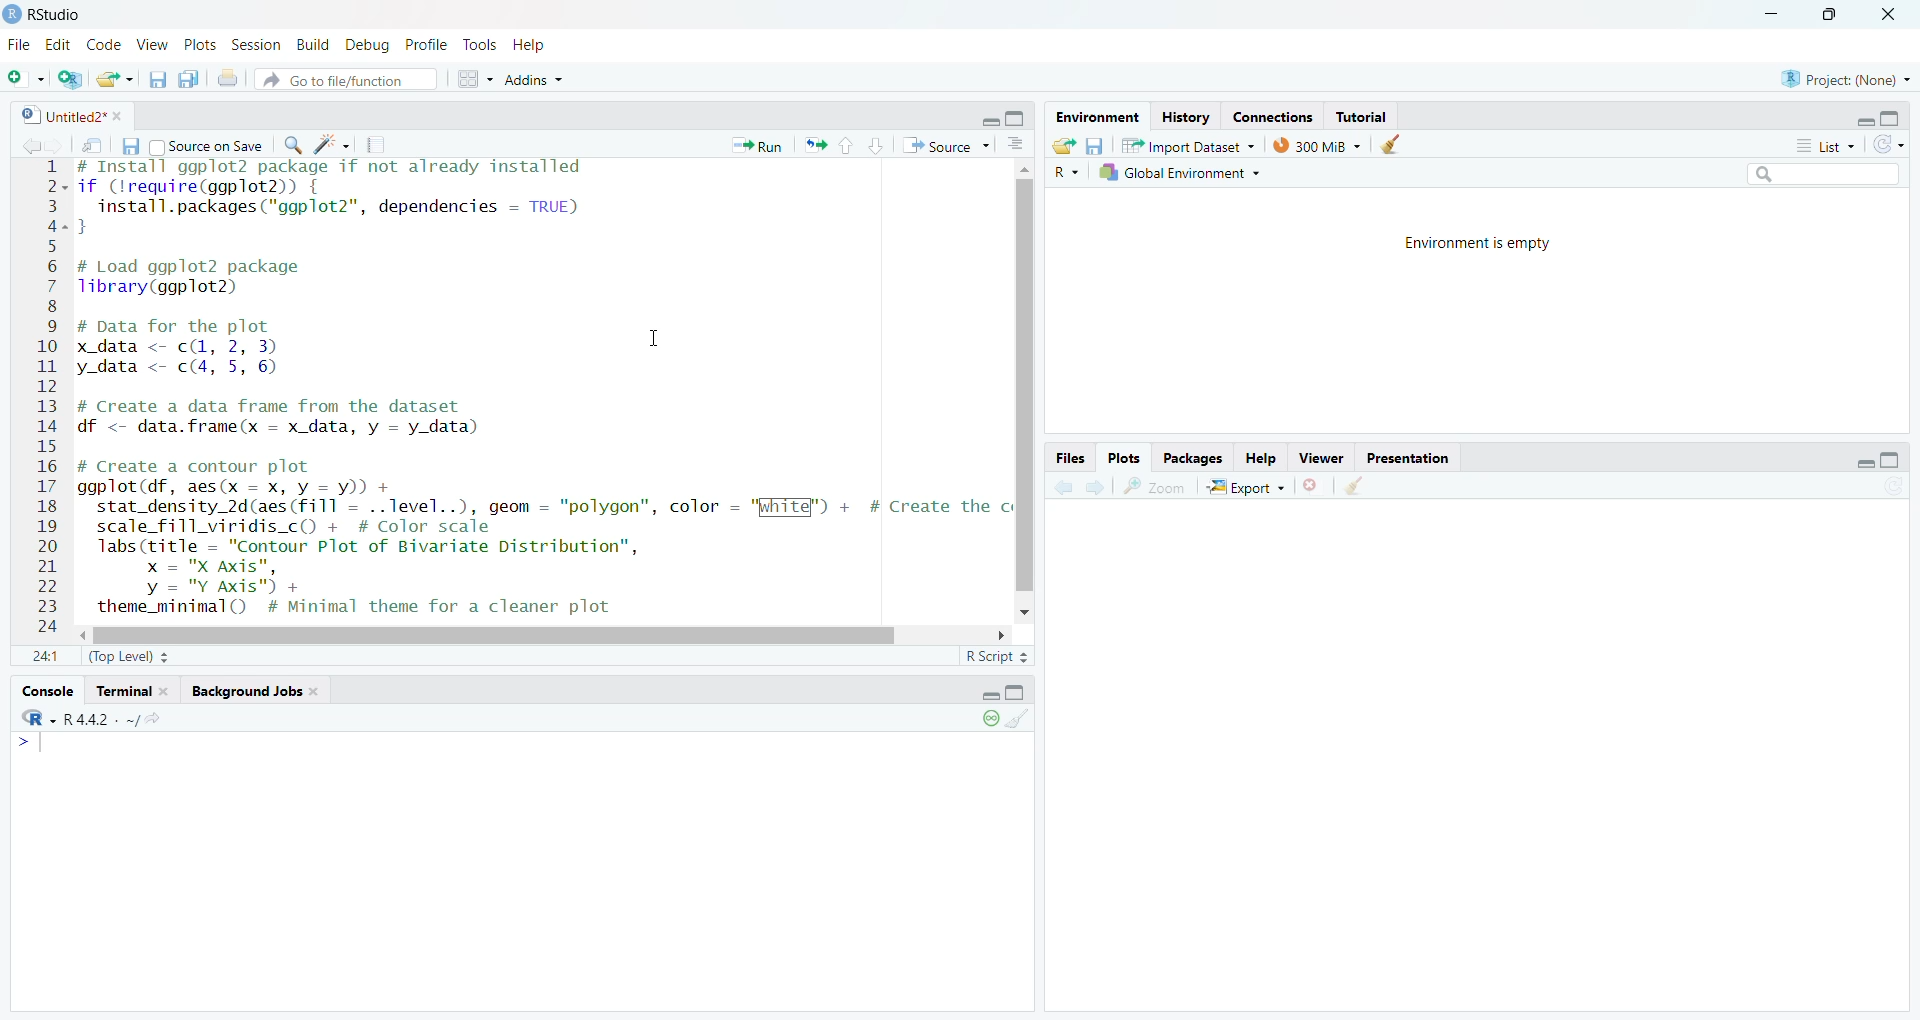 Image resolution: width=1920 pixels, height=1020 pixels. Describe the element at coordinates (129, 146) in the screenshot. I see `save` at that location.